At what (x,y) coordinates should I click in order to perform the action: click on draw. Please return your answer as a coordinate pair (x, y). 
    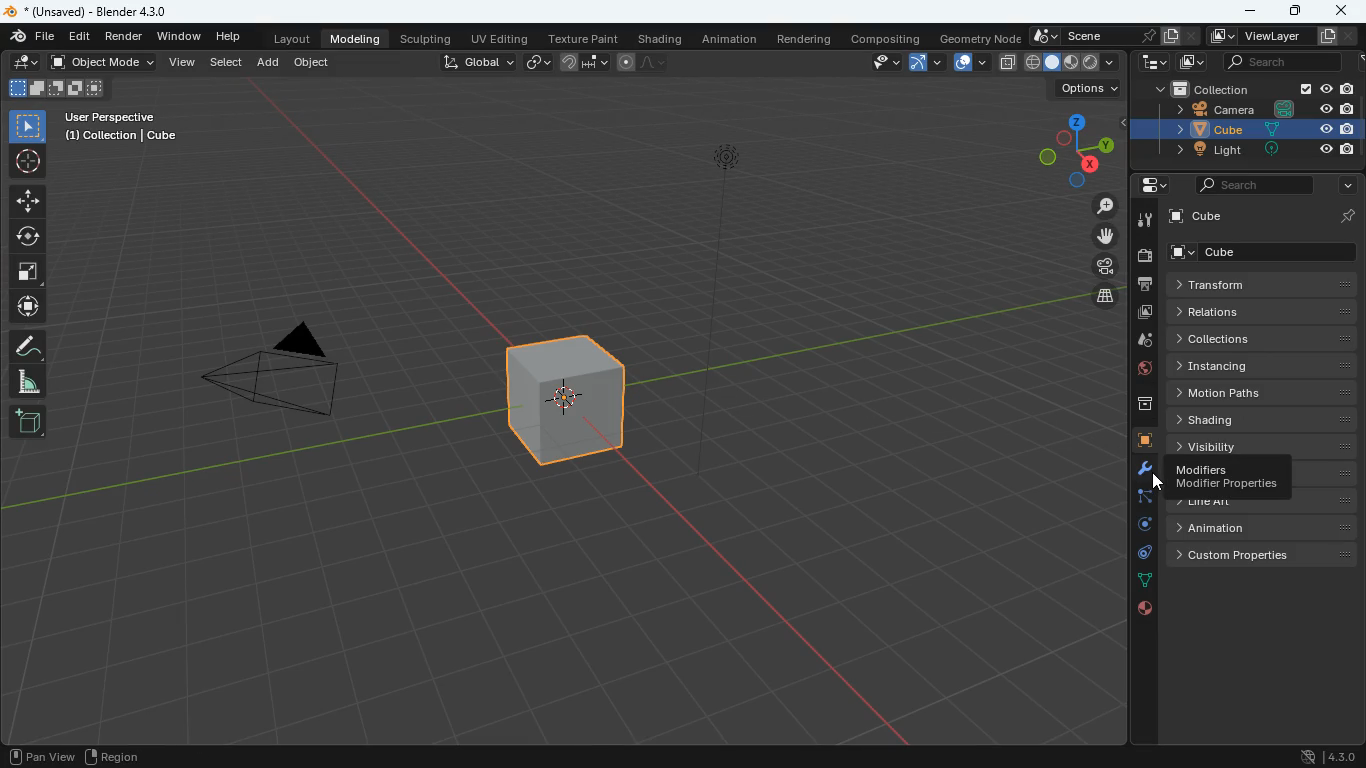
    Looking at the image, I should click on (28, 347).